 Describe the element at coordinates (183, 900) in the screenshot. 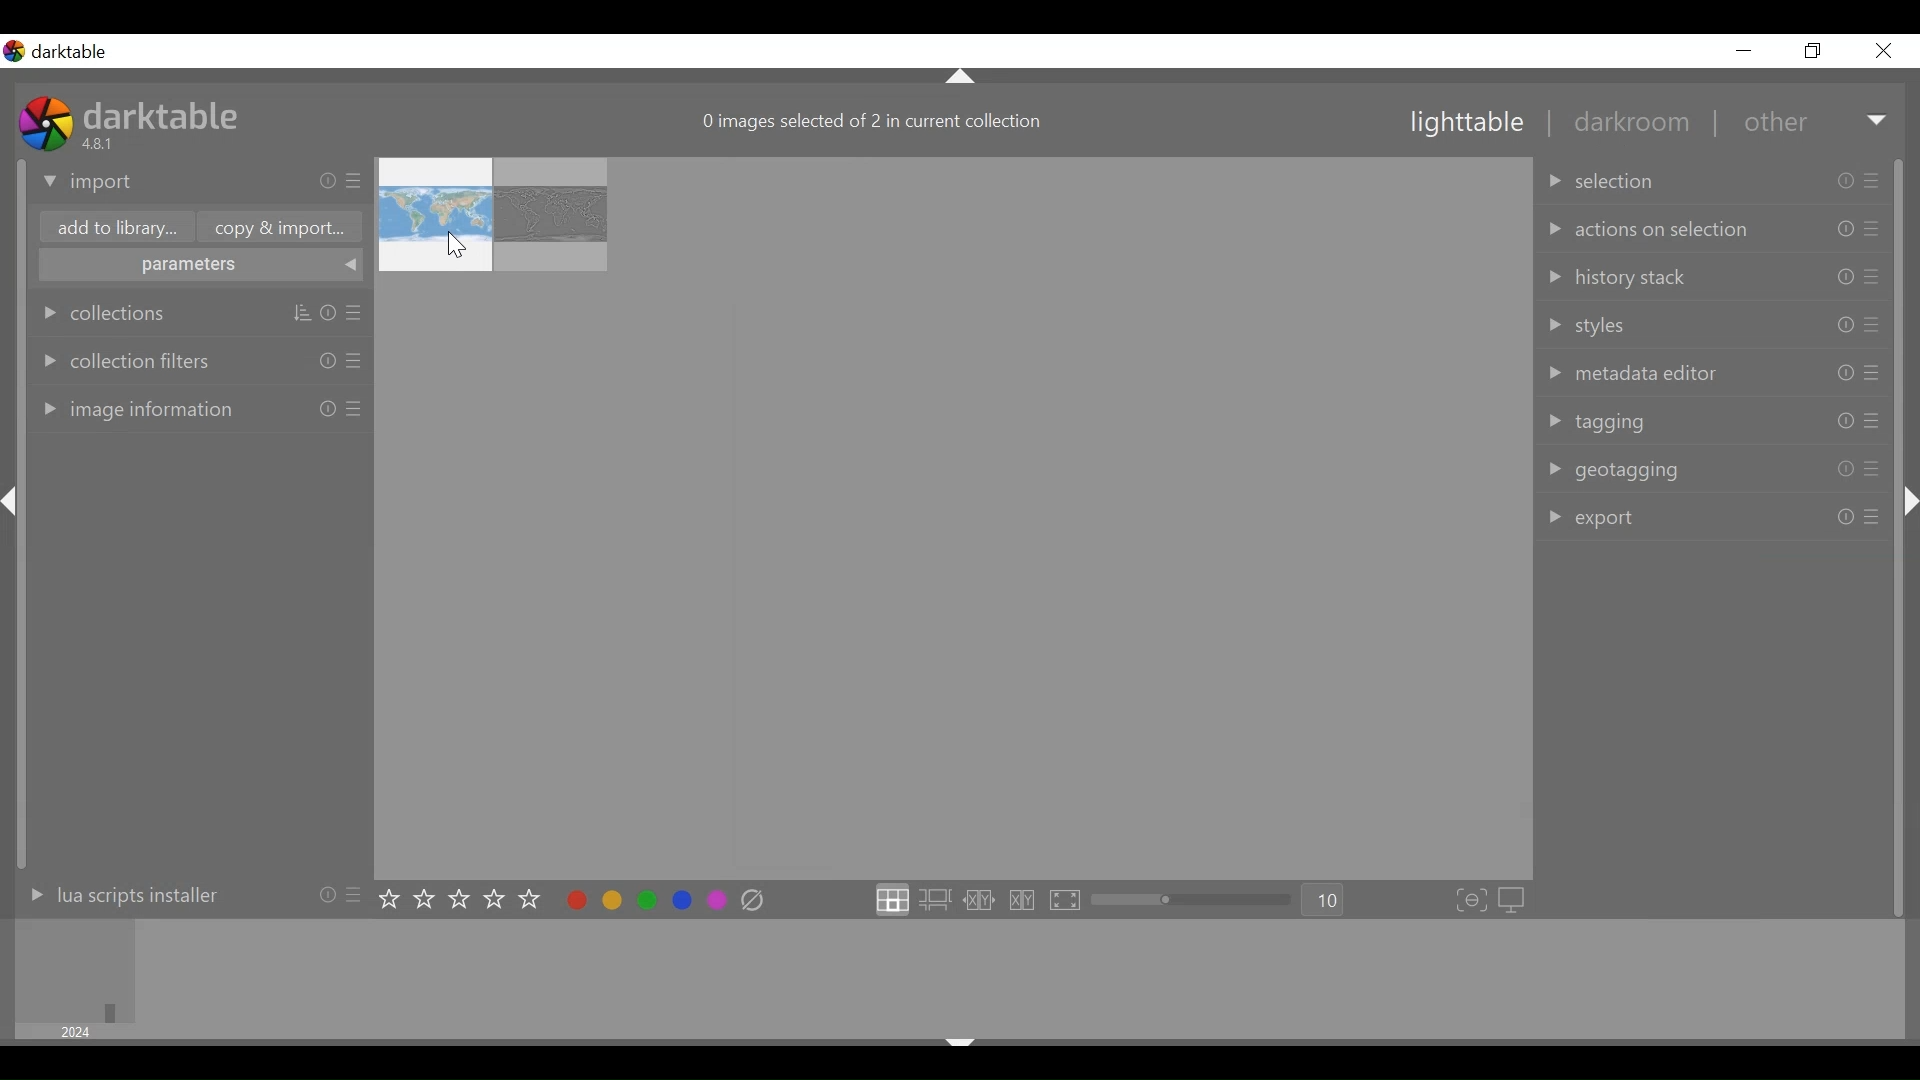

I see `lua scripts installer` at that location.